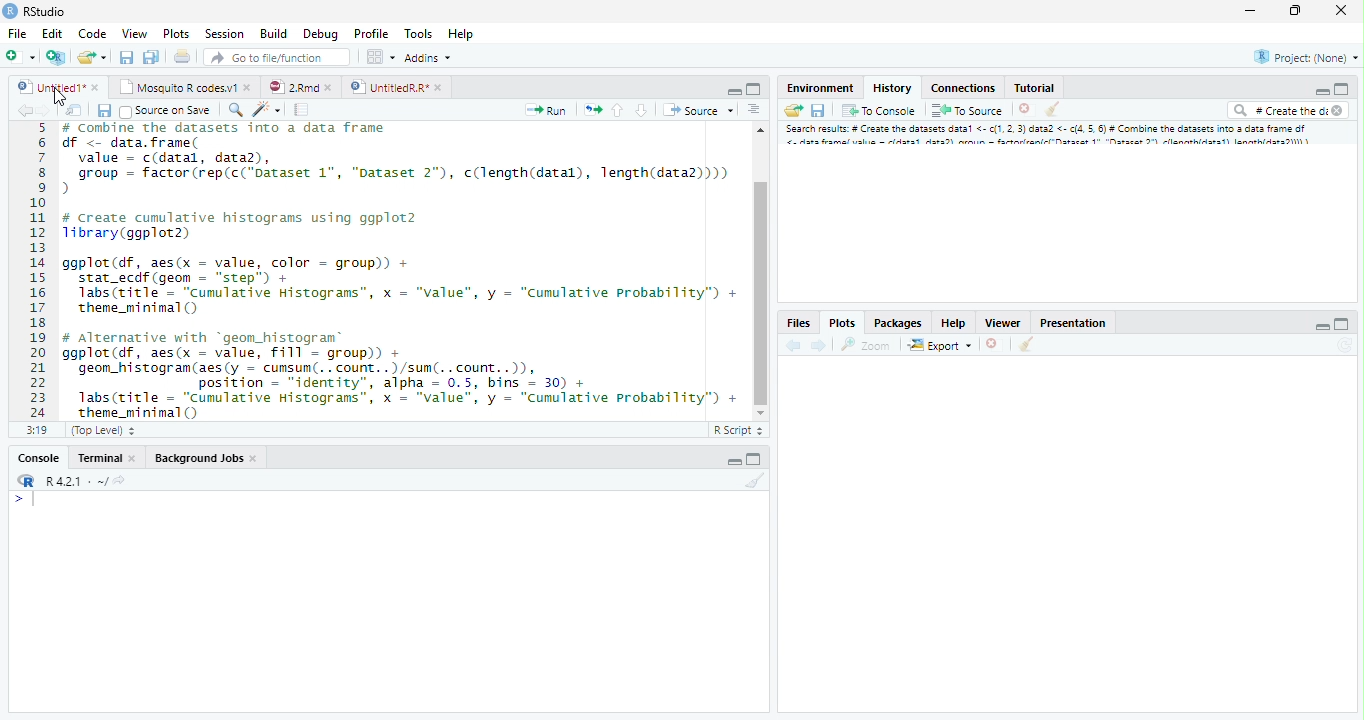 The height and width of the screenshot is (720, 1364). Describe the element at coordinates (94, 57) in the screenshot. I see `Create a new file` at that location.